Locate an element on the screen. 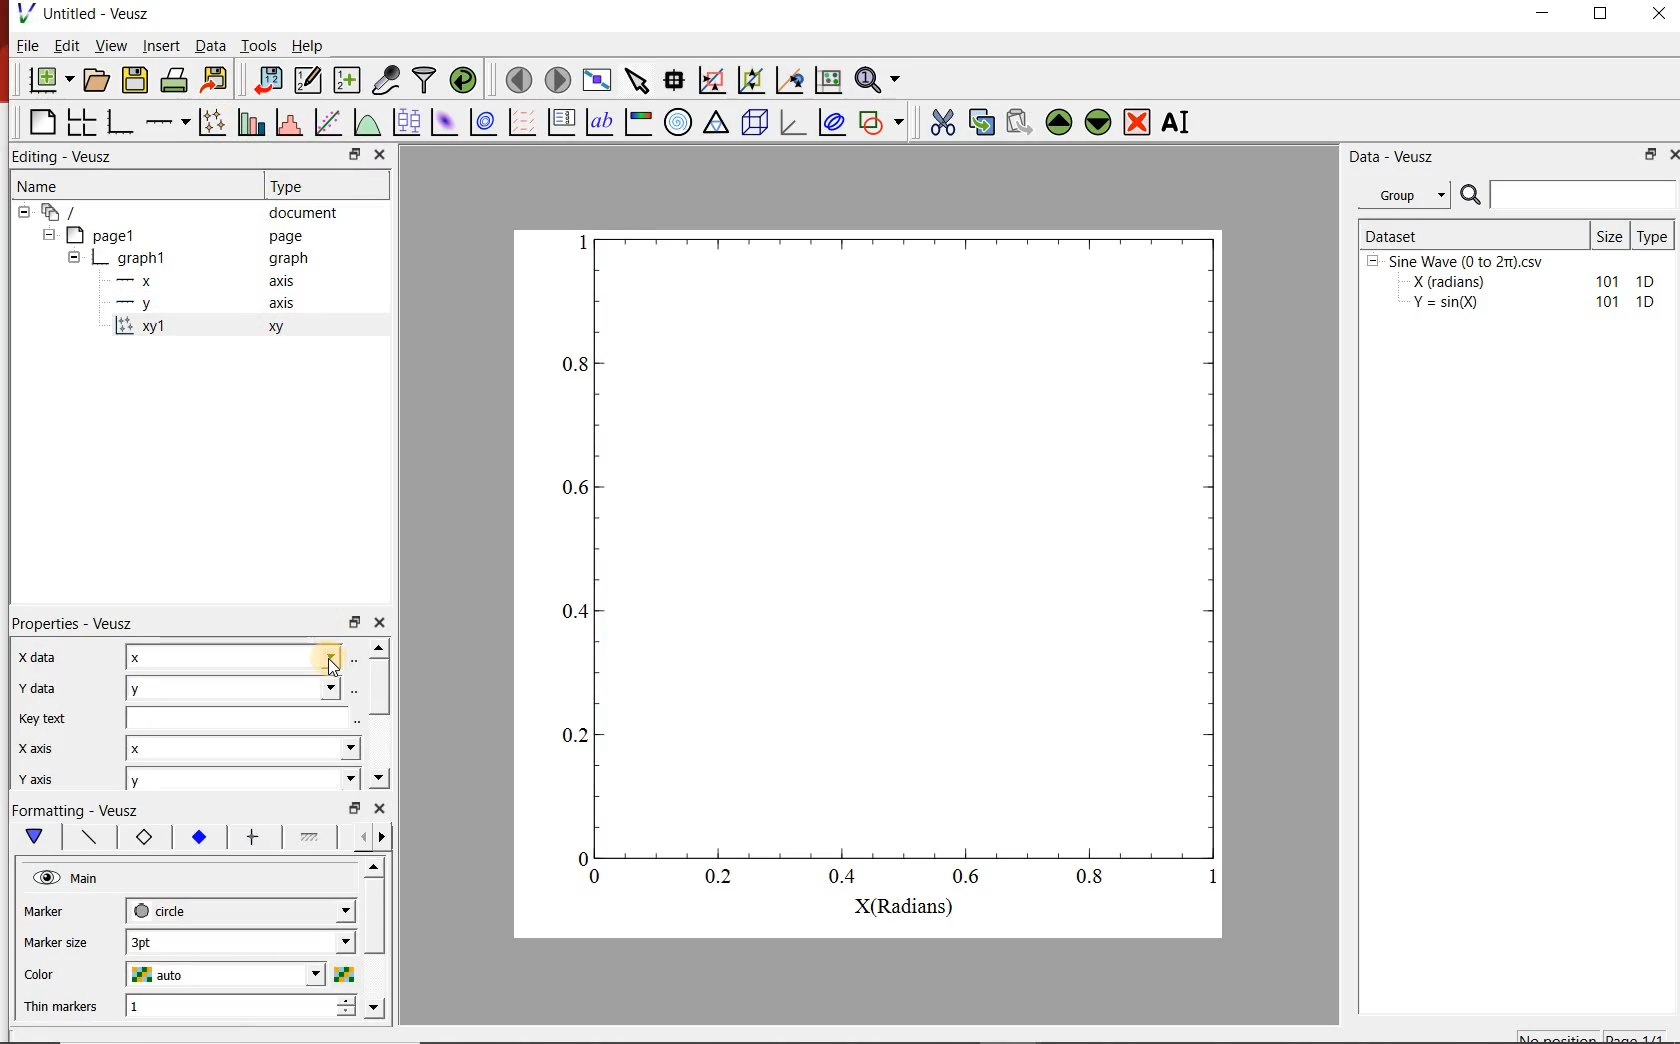 The image size is (1680, 1044). histogram is located at coordinates (291, 121).